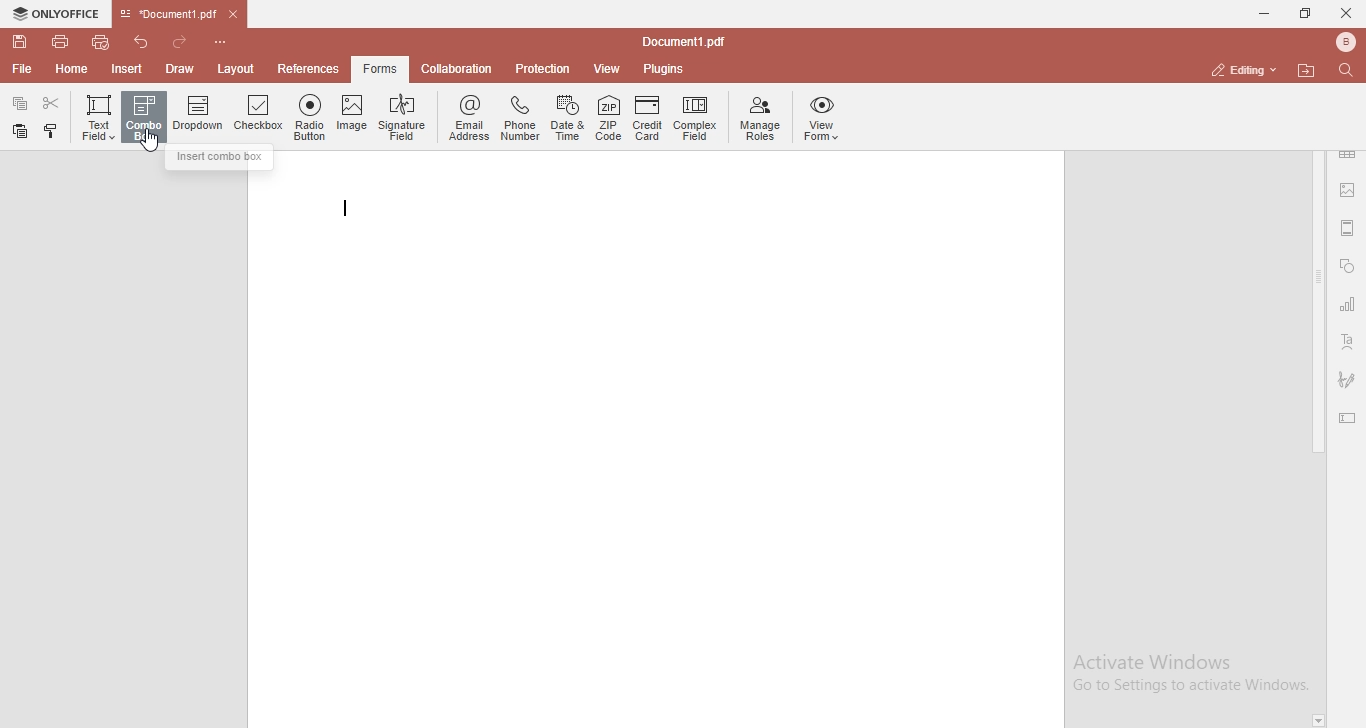  I want to click on plugins, so click(664, 70).